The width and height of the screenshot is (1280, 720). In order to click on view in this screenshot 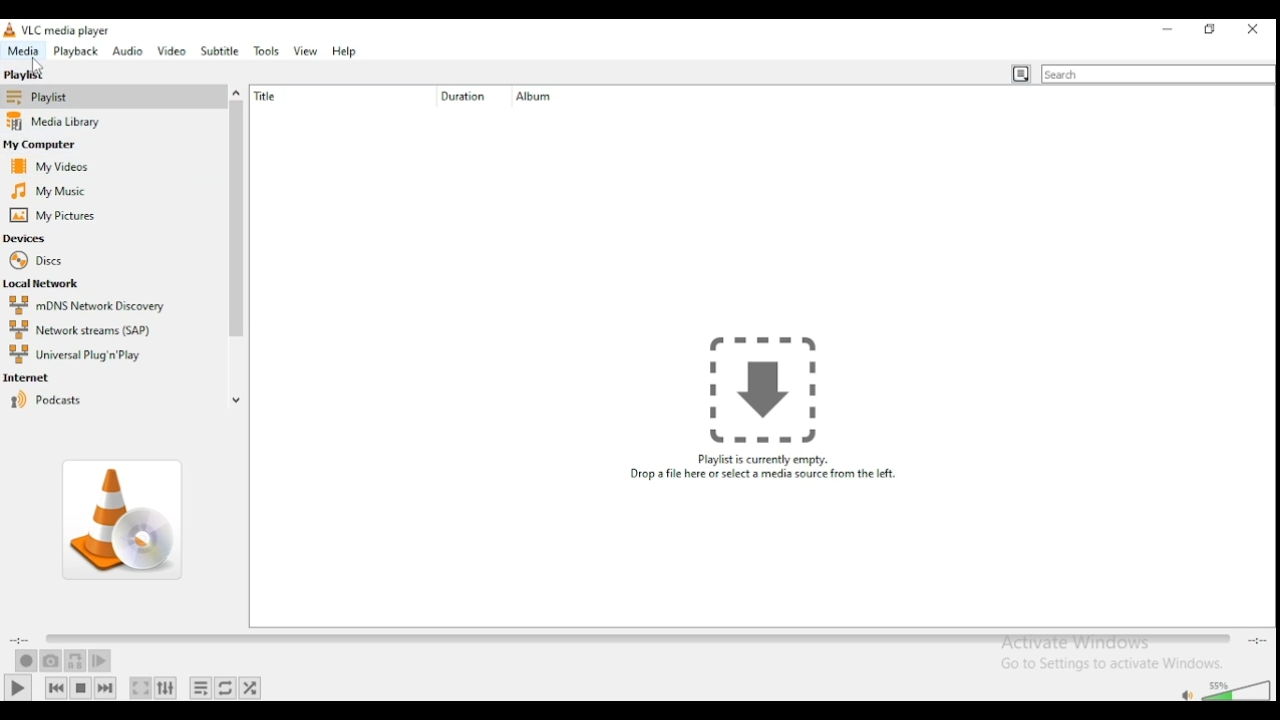, I will do `click(305, 52)`.